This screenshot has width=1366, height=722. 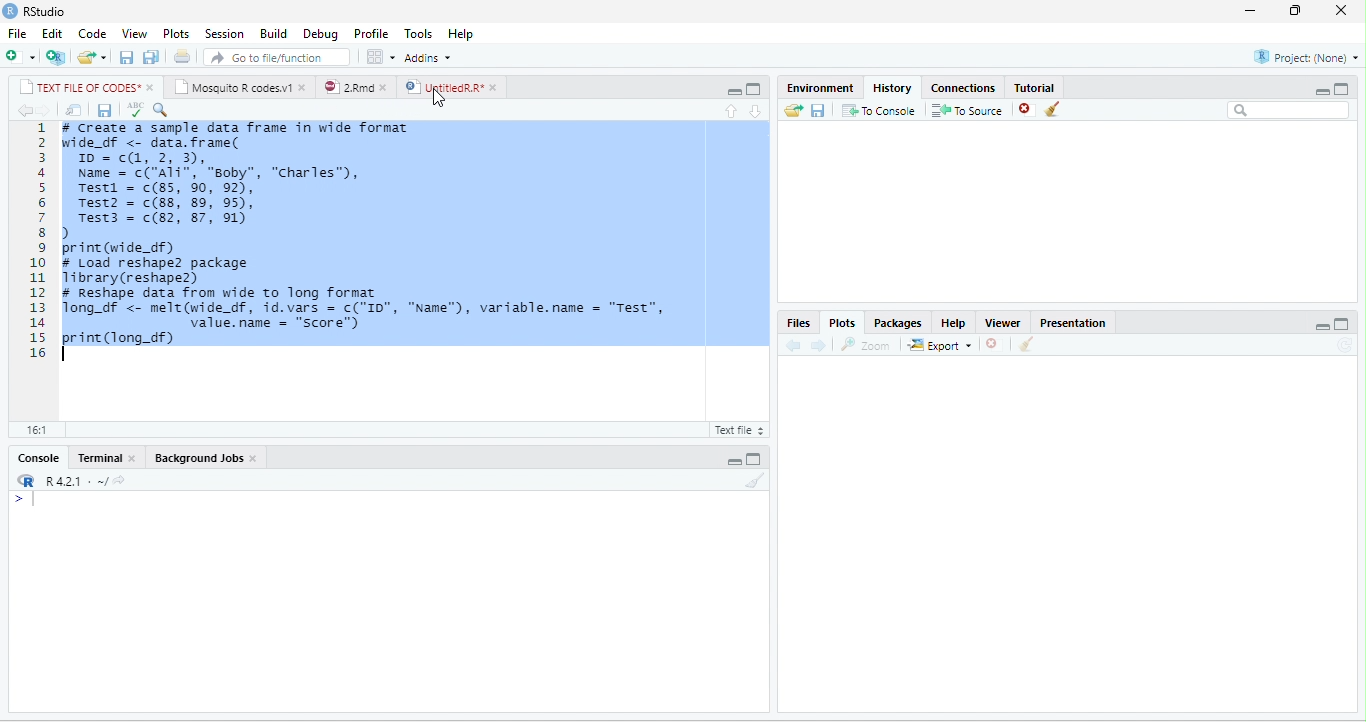 I want to click on search, so click(x=160, y=110).